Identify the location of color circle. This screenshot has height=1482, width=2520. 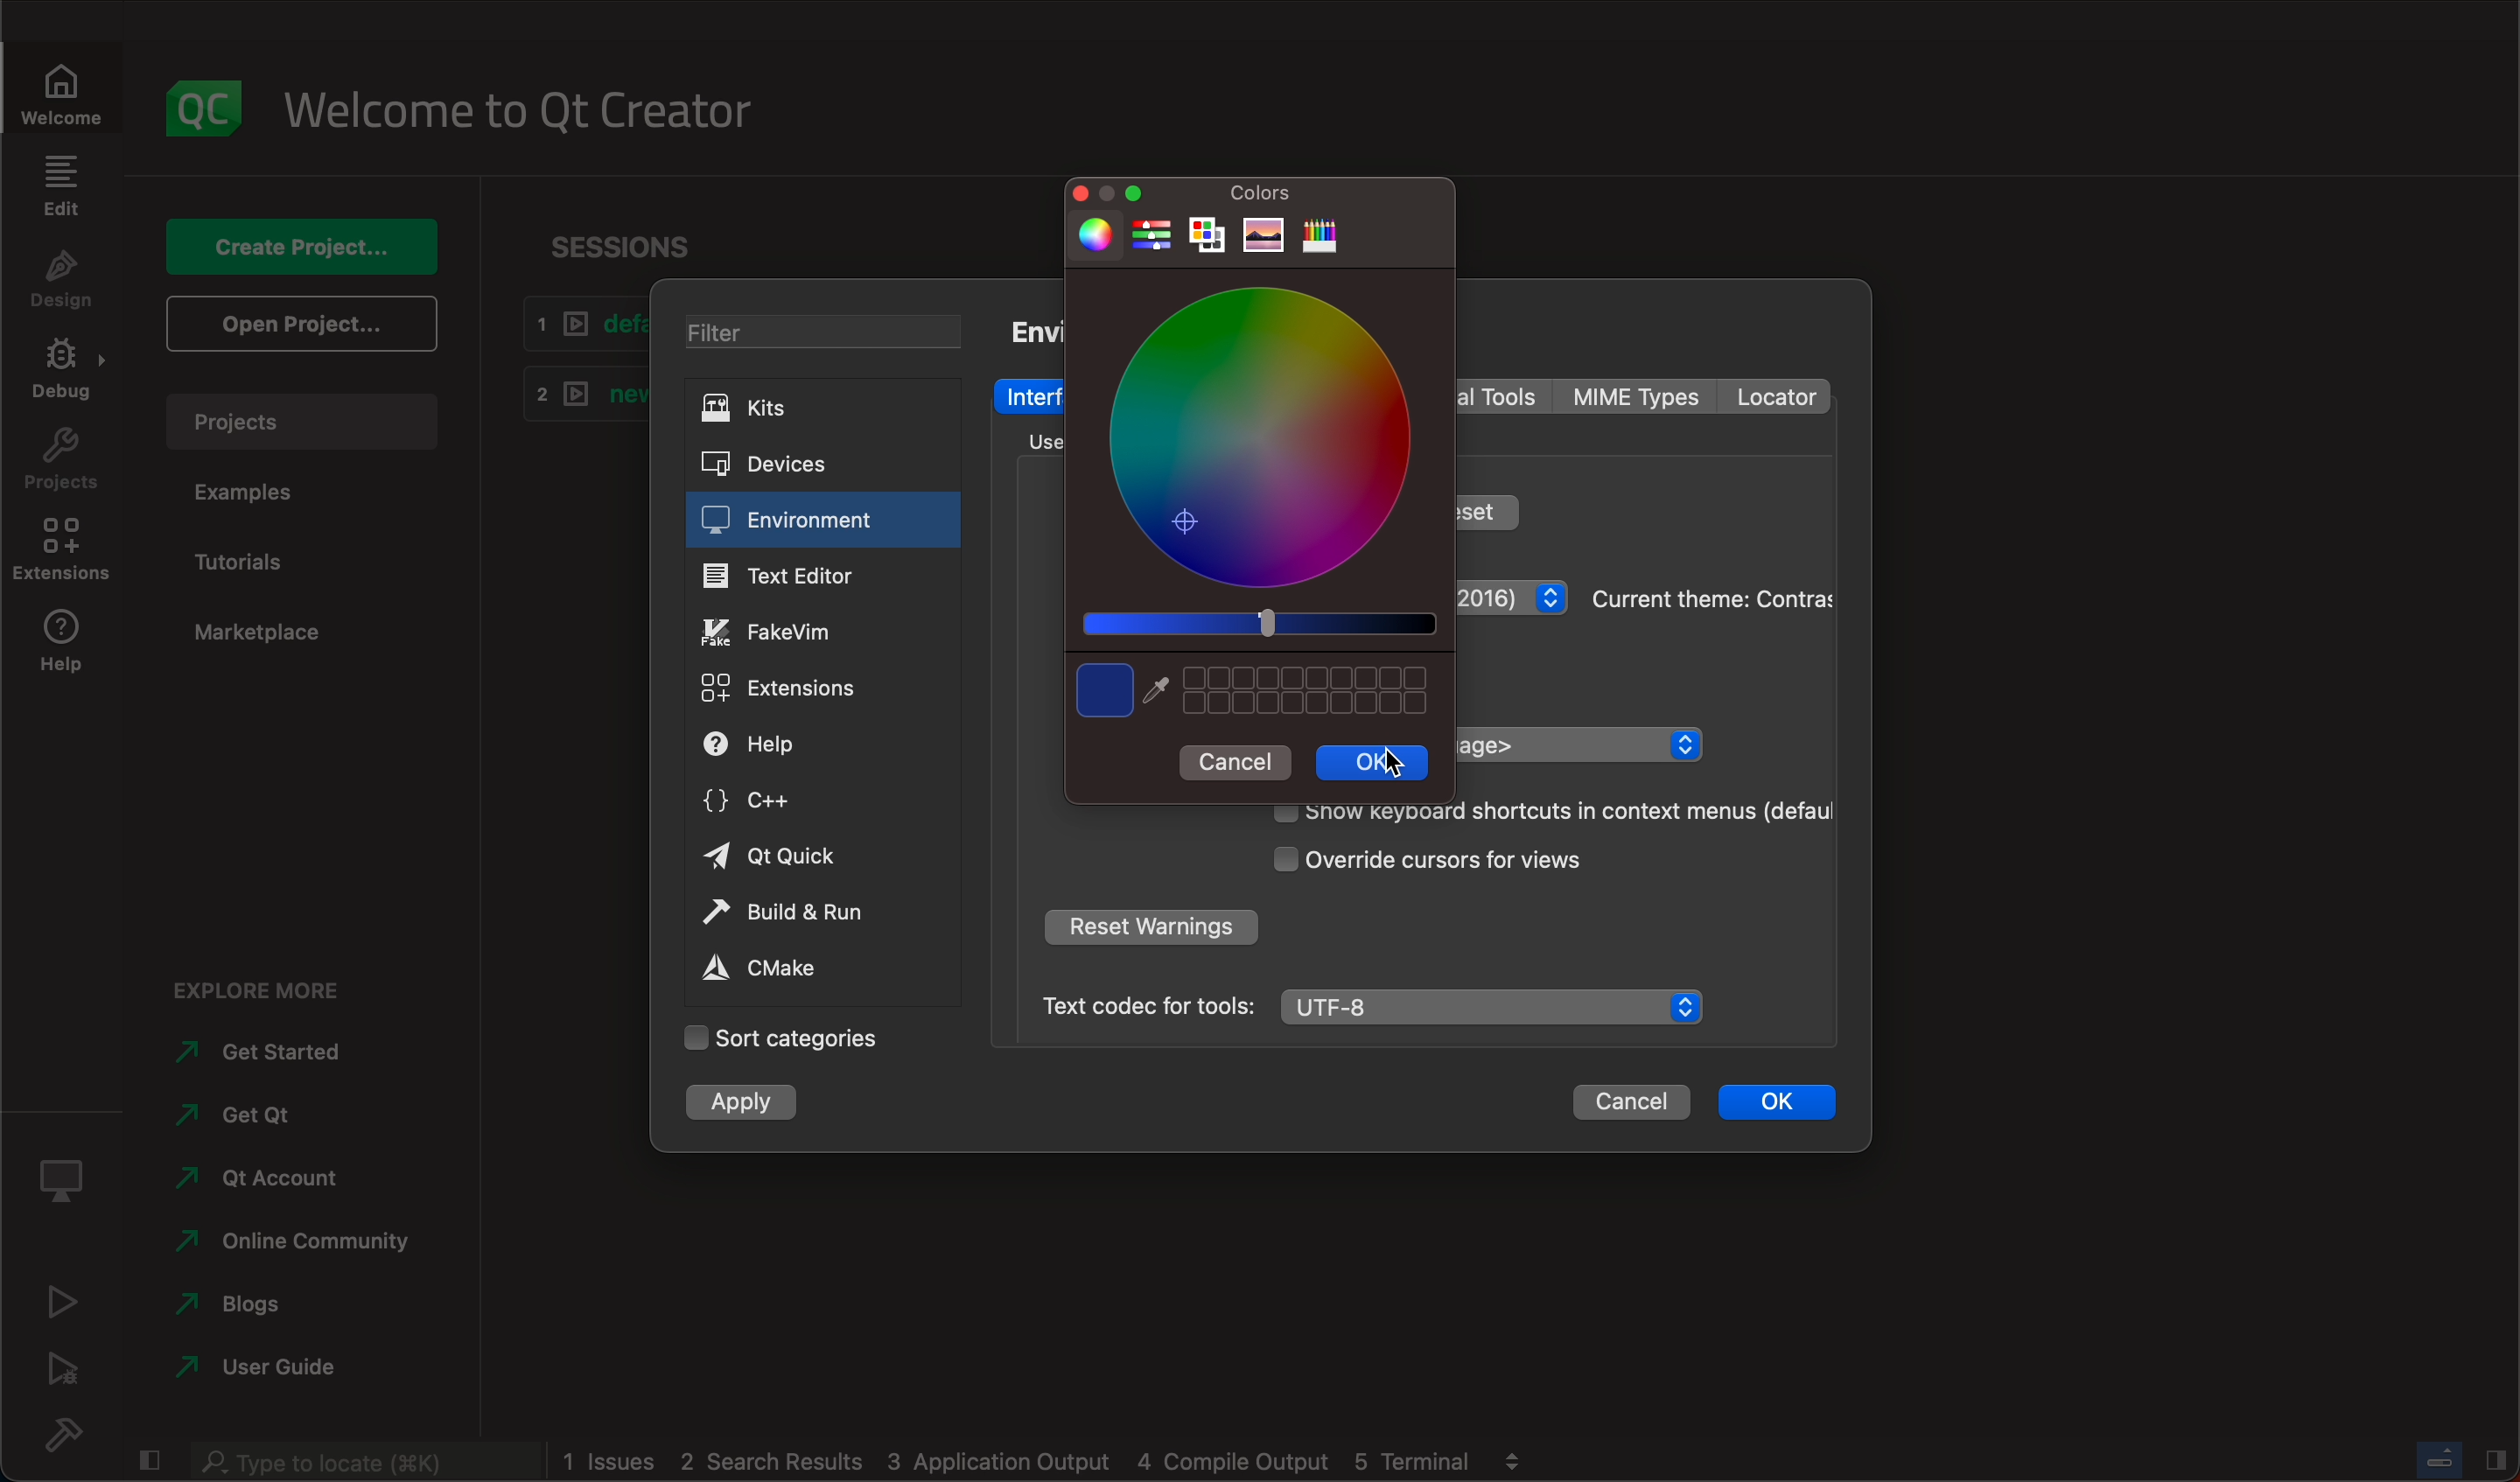
(1090, 235).